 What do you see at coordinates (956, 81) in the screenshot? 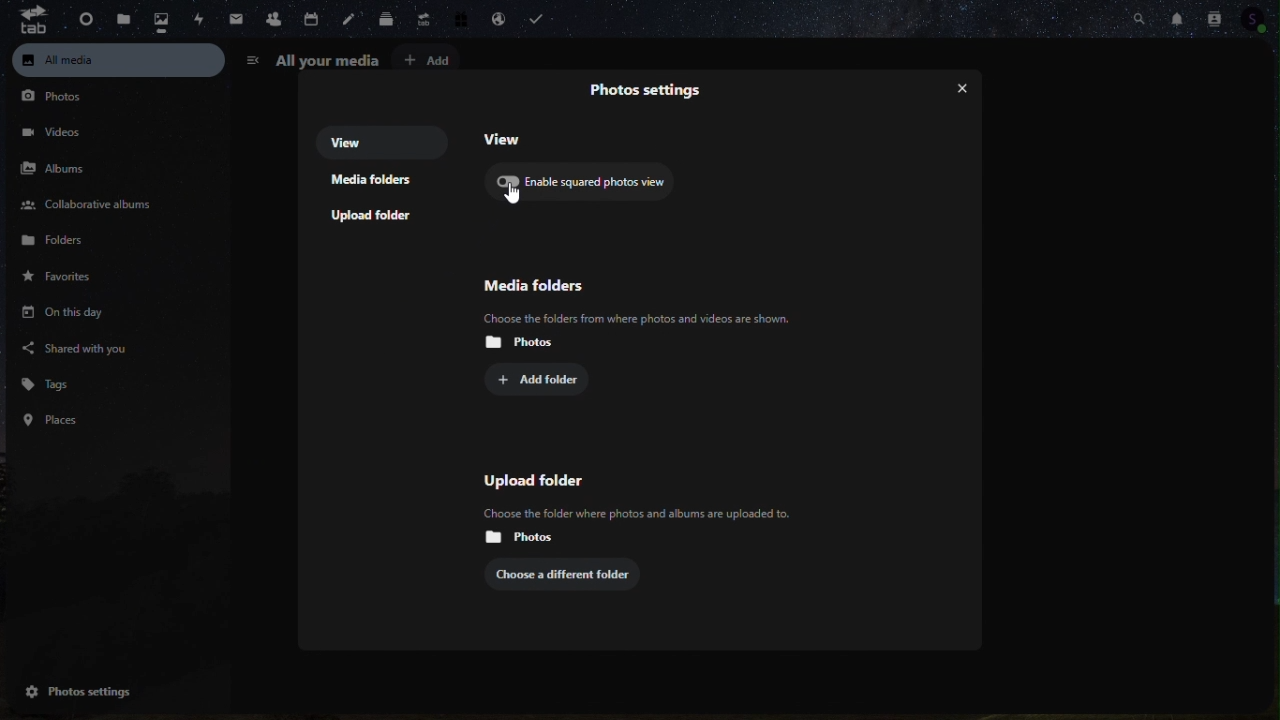
I see `Close` at bounding box center [956, 81].